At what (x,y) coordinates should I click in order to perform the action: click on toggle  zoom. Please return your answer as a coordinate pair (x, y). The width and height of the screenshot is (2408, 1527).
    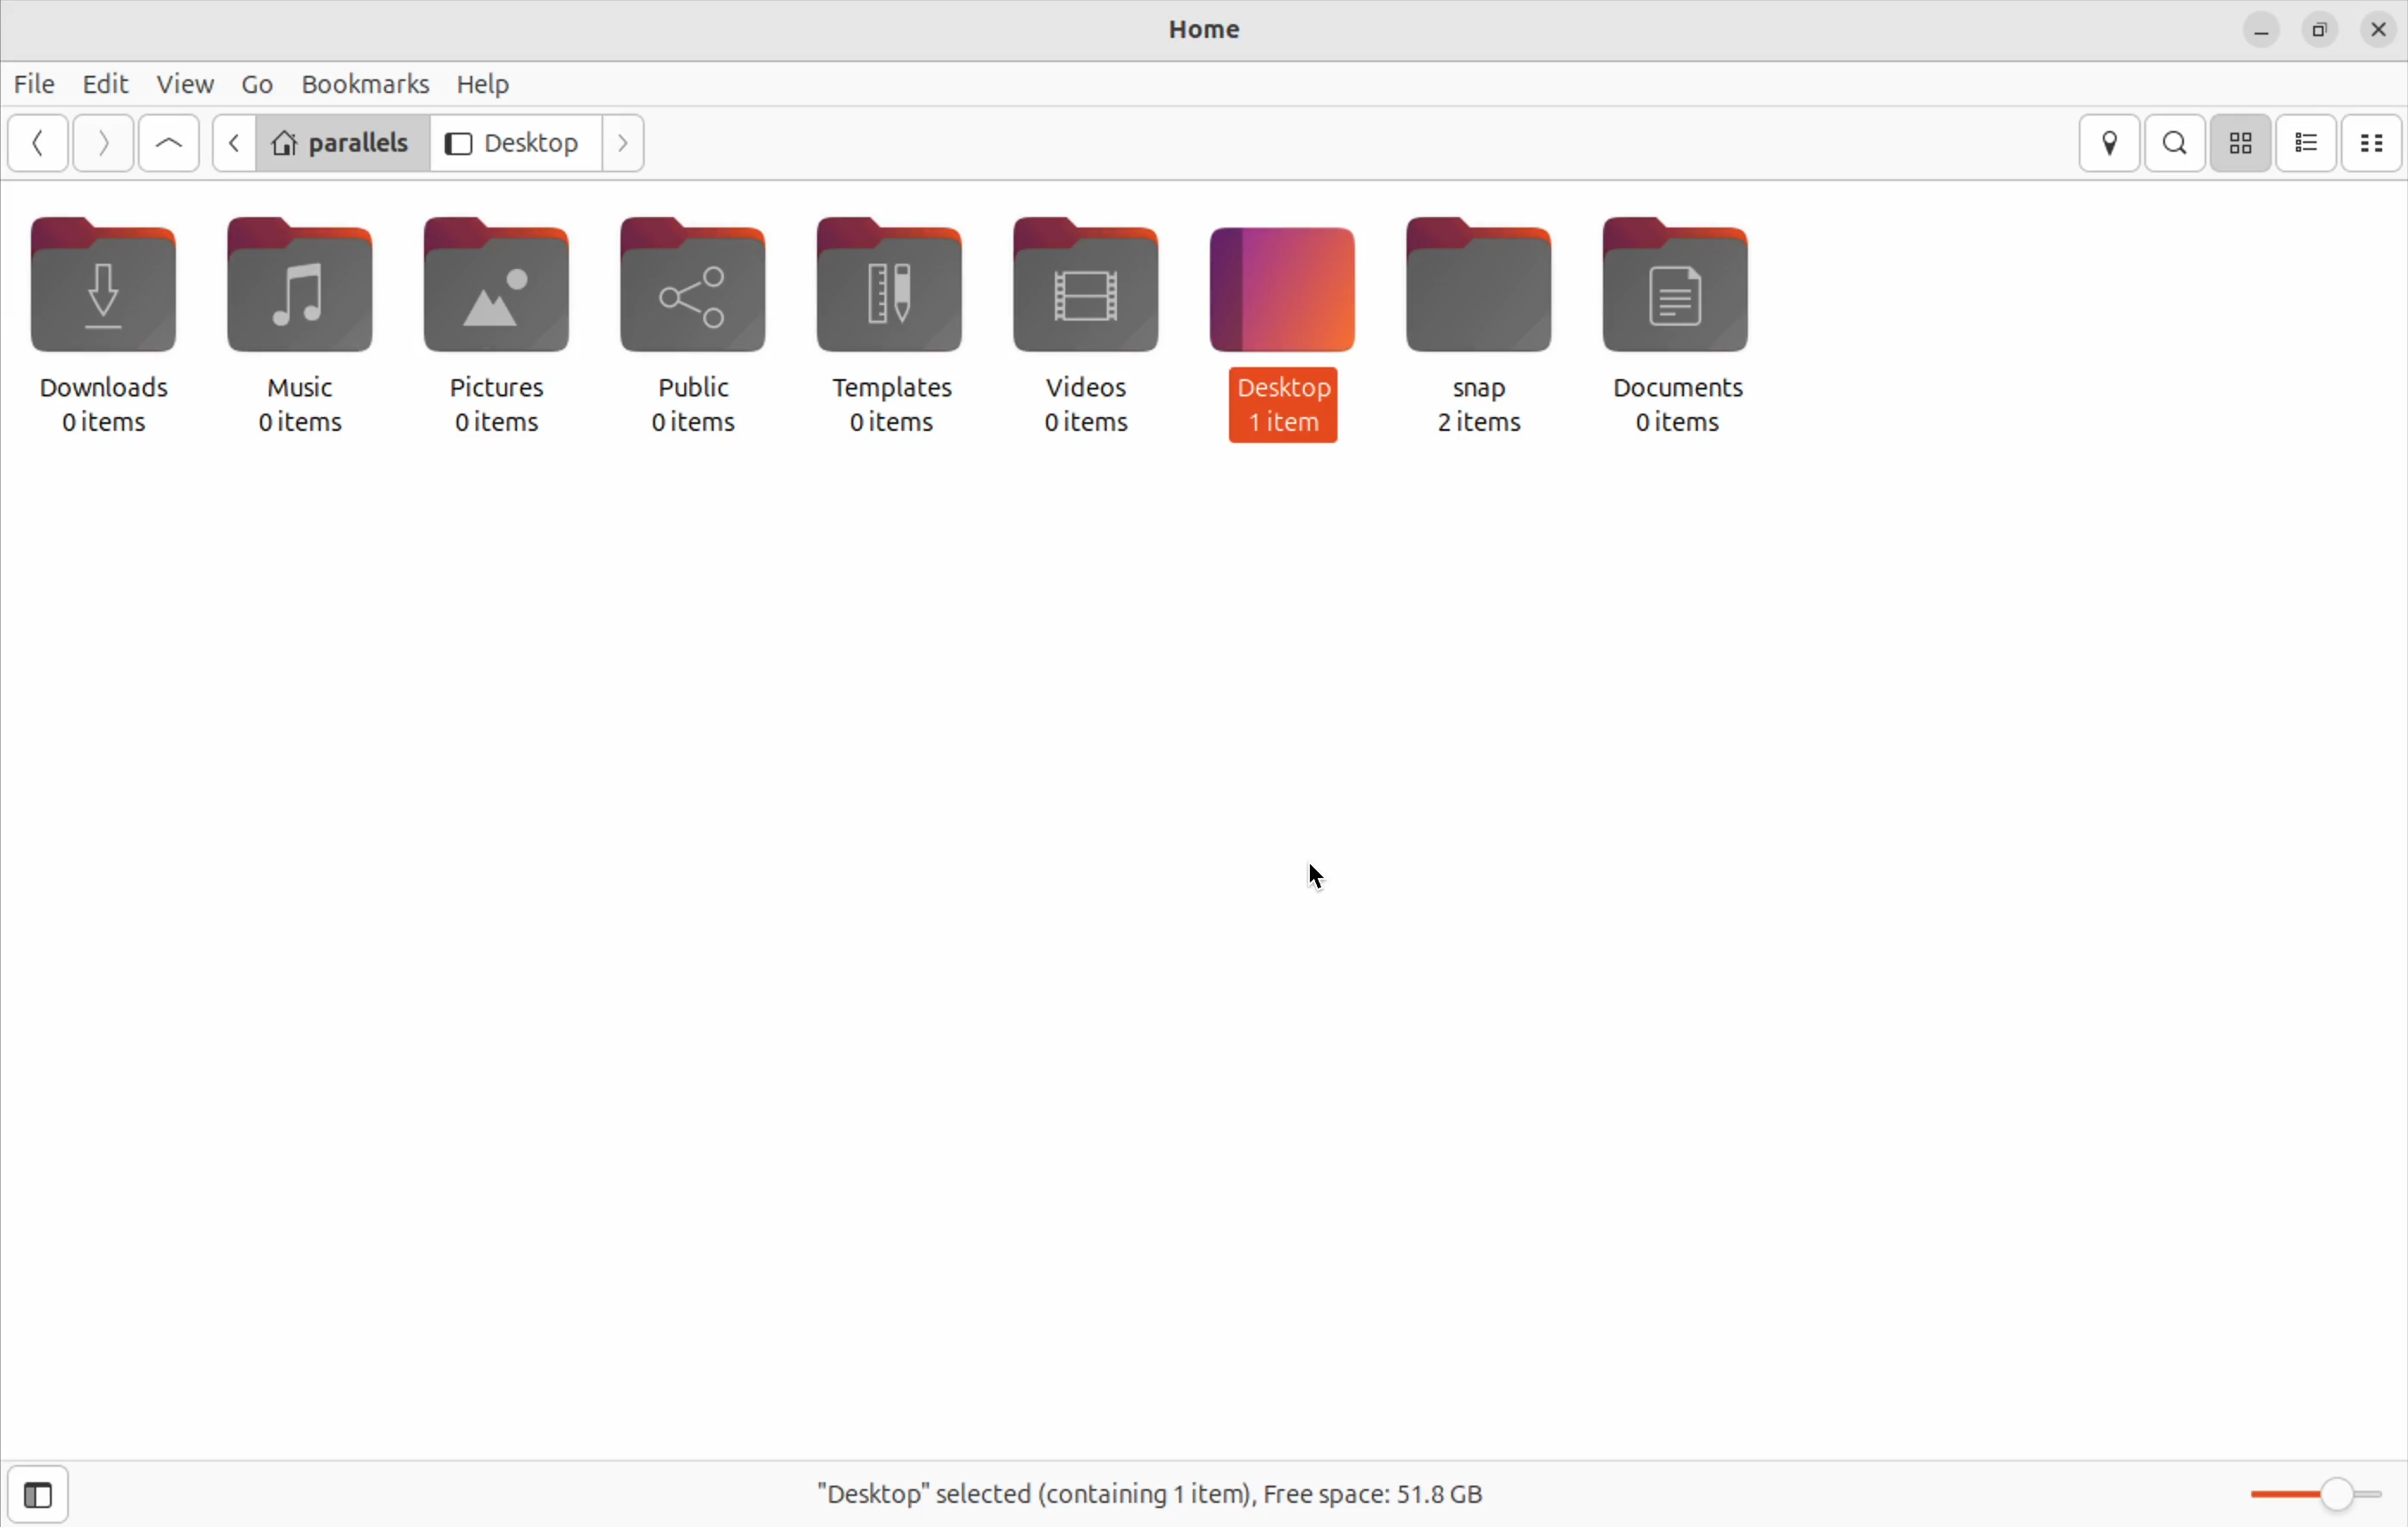
    Looking at the image, I should click on (2316, 1487).